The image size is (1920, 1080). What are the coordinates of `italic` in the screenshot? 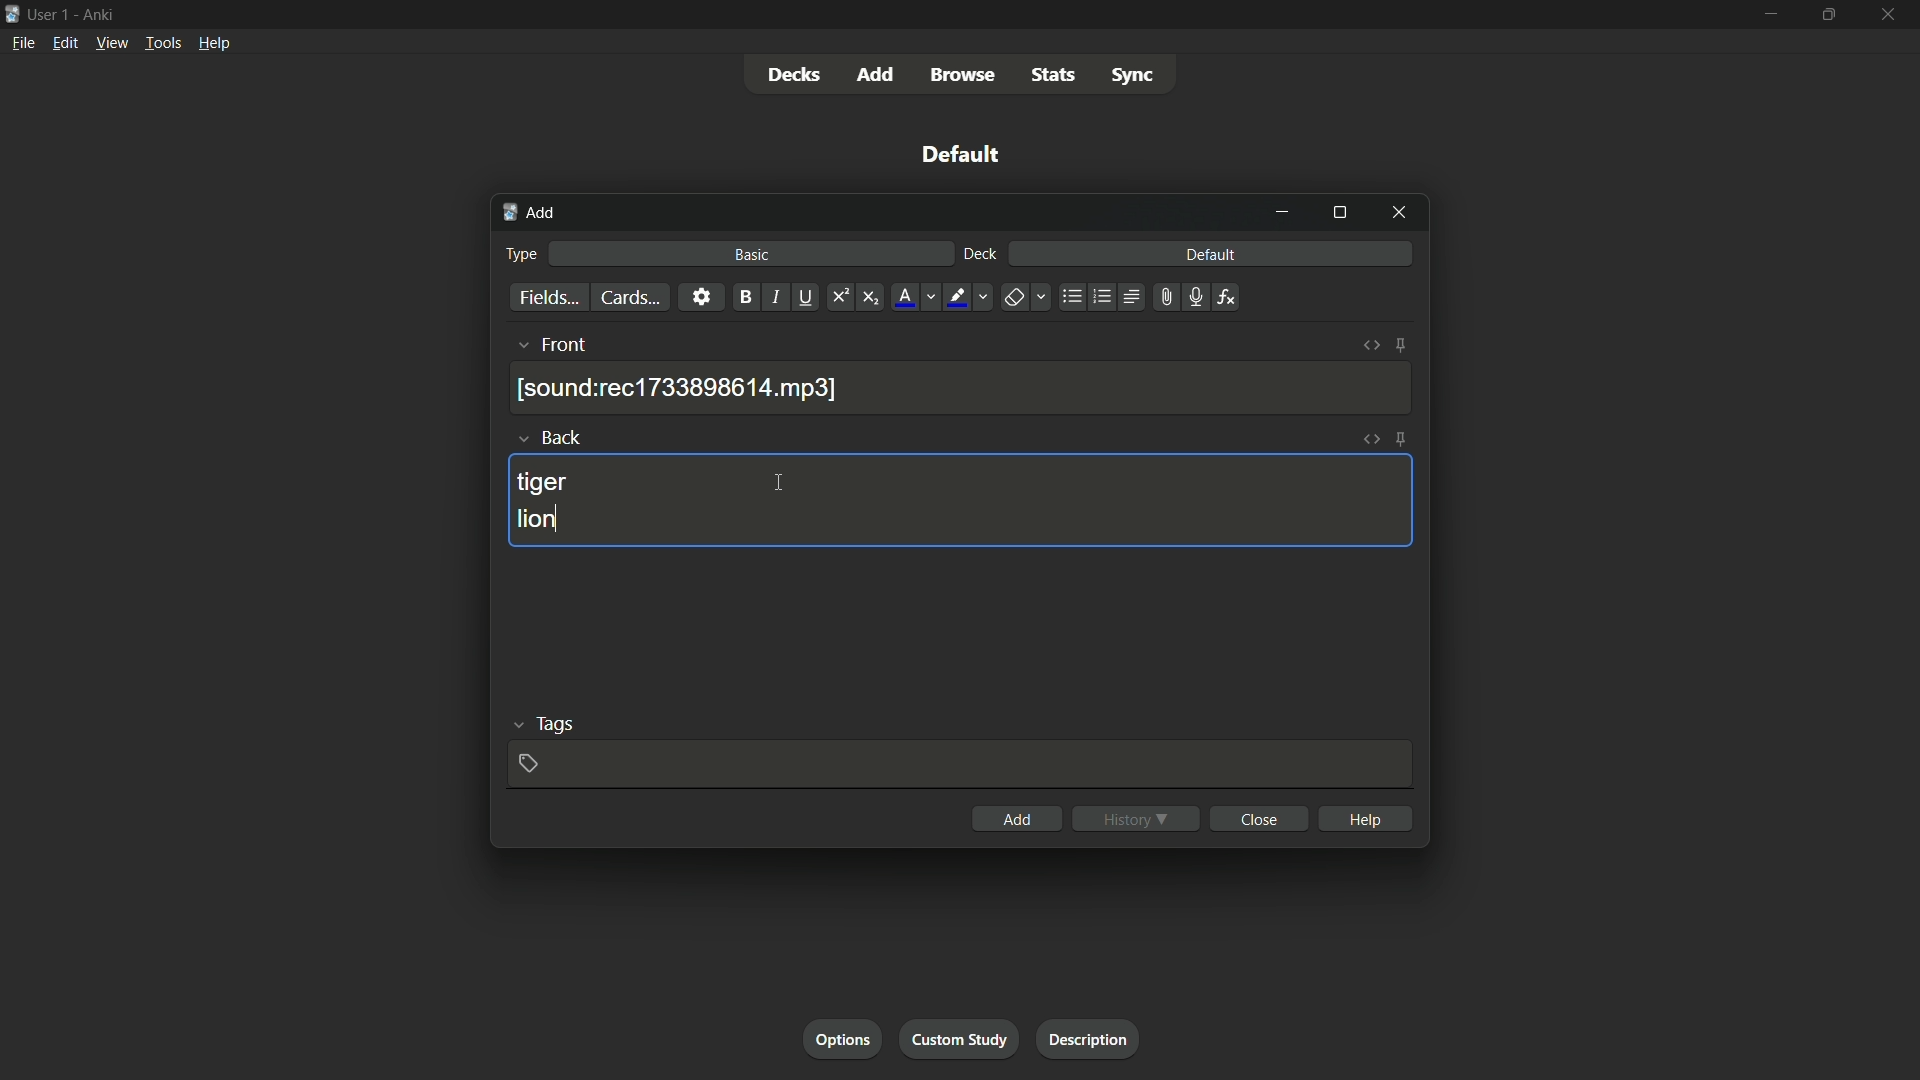 It's located at (776, 299).